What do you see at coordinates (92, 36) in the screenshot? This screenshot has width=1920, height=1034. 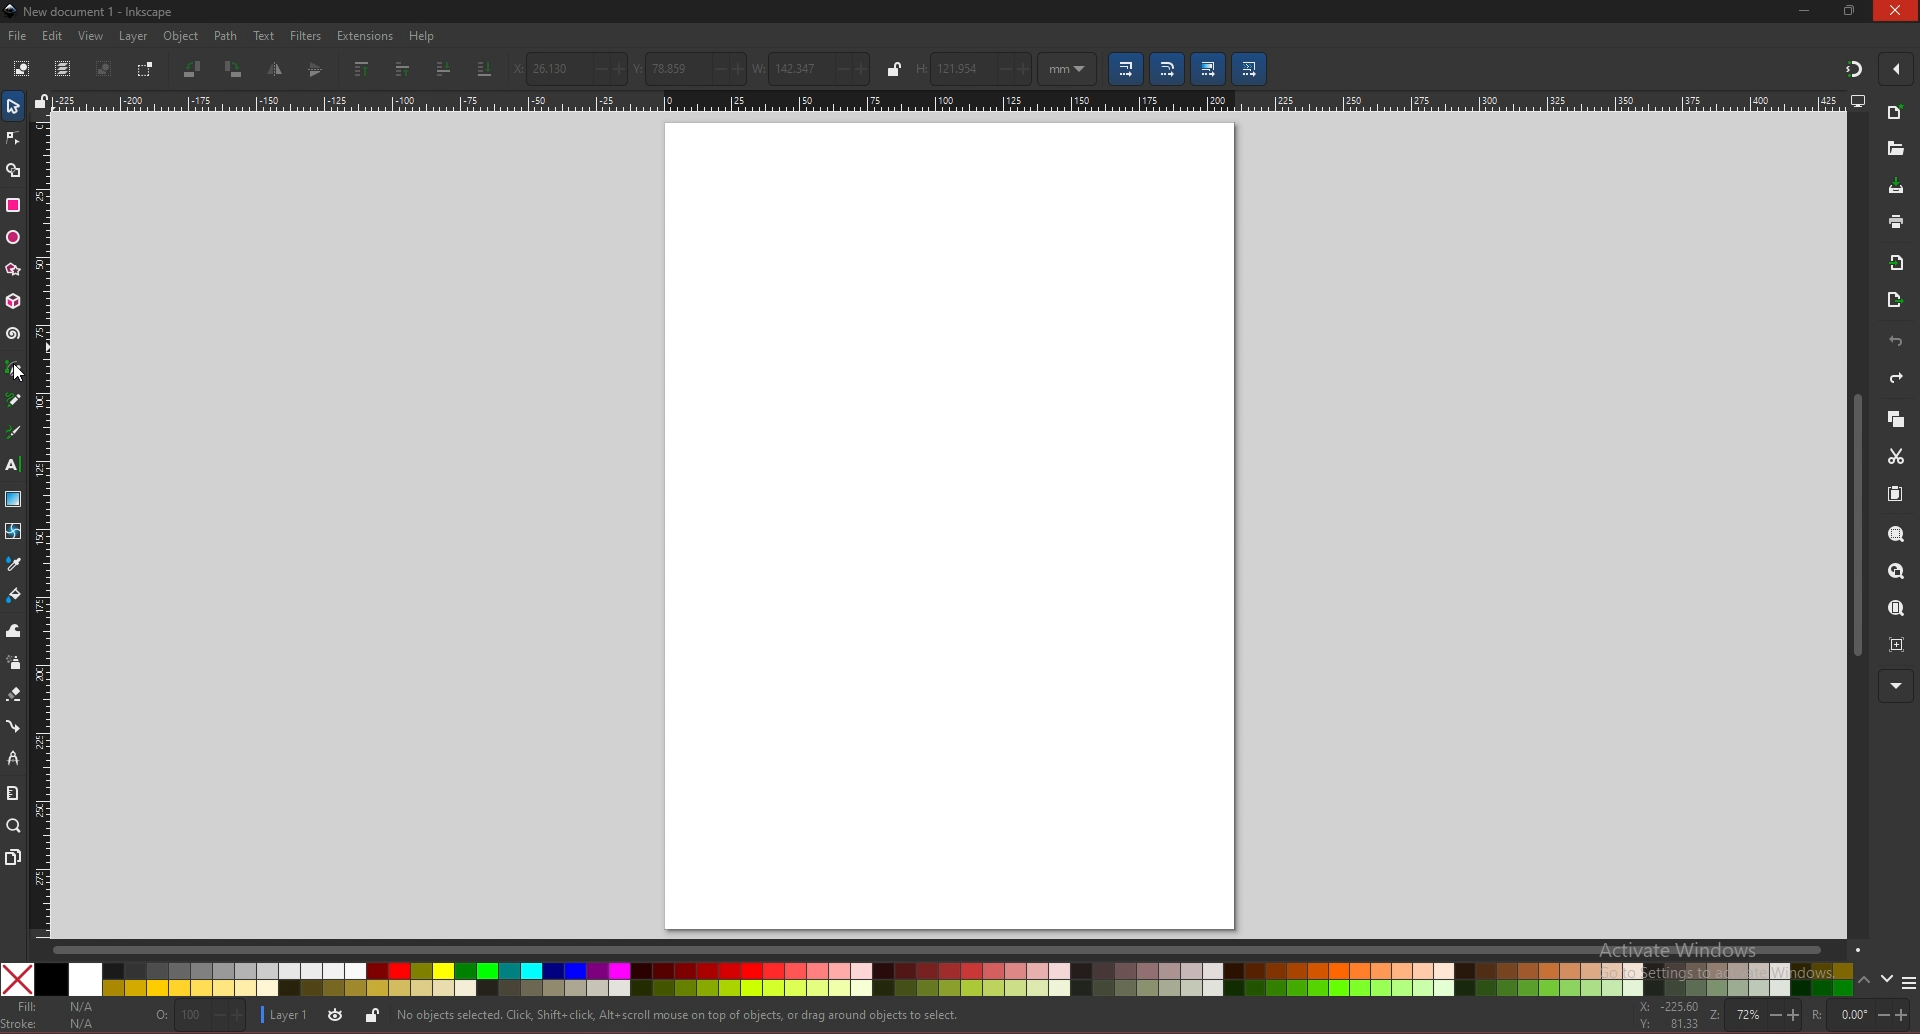 I see `view` at bounding box center [92, 36].